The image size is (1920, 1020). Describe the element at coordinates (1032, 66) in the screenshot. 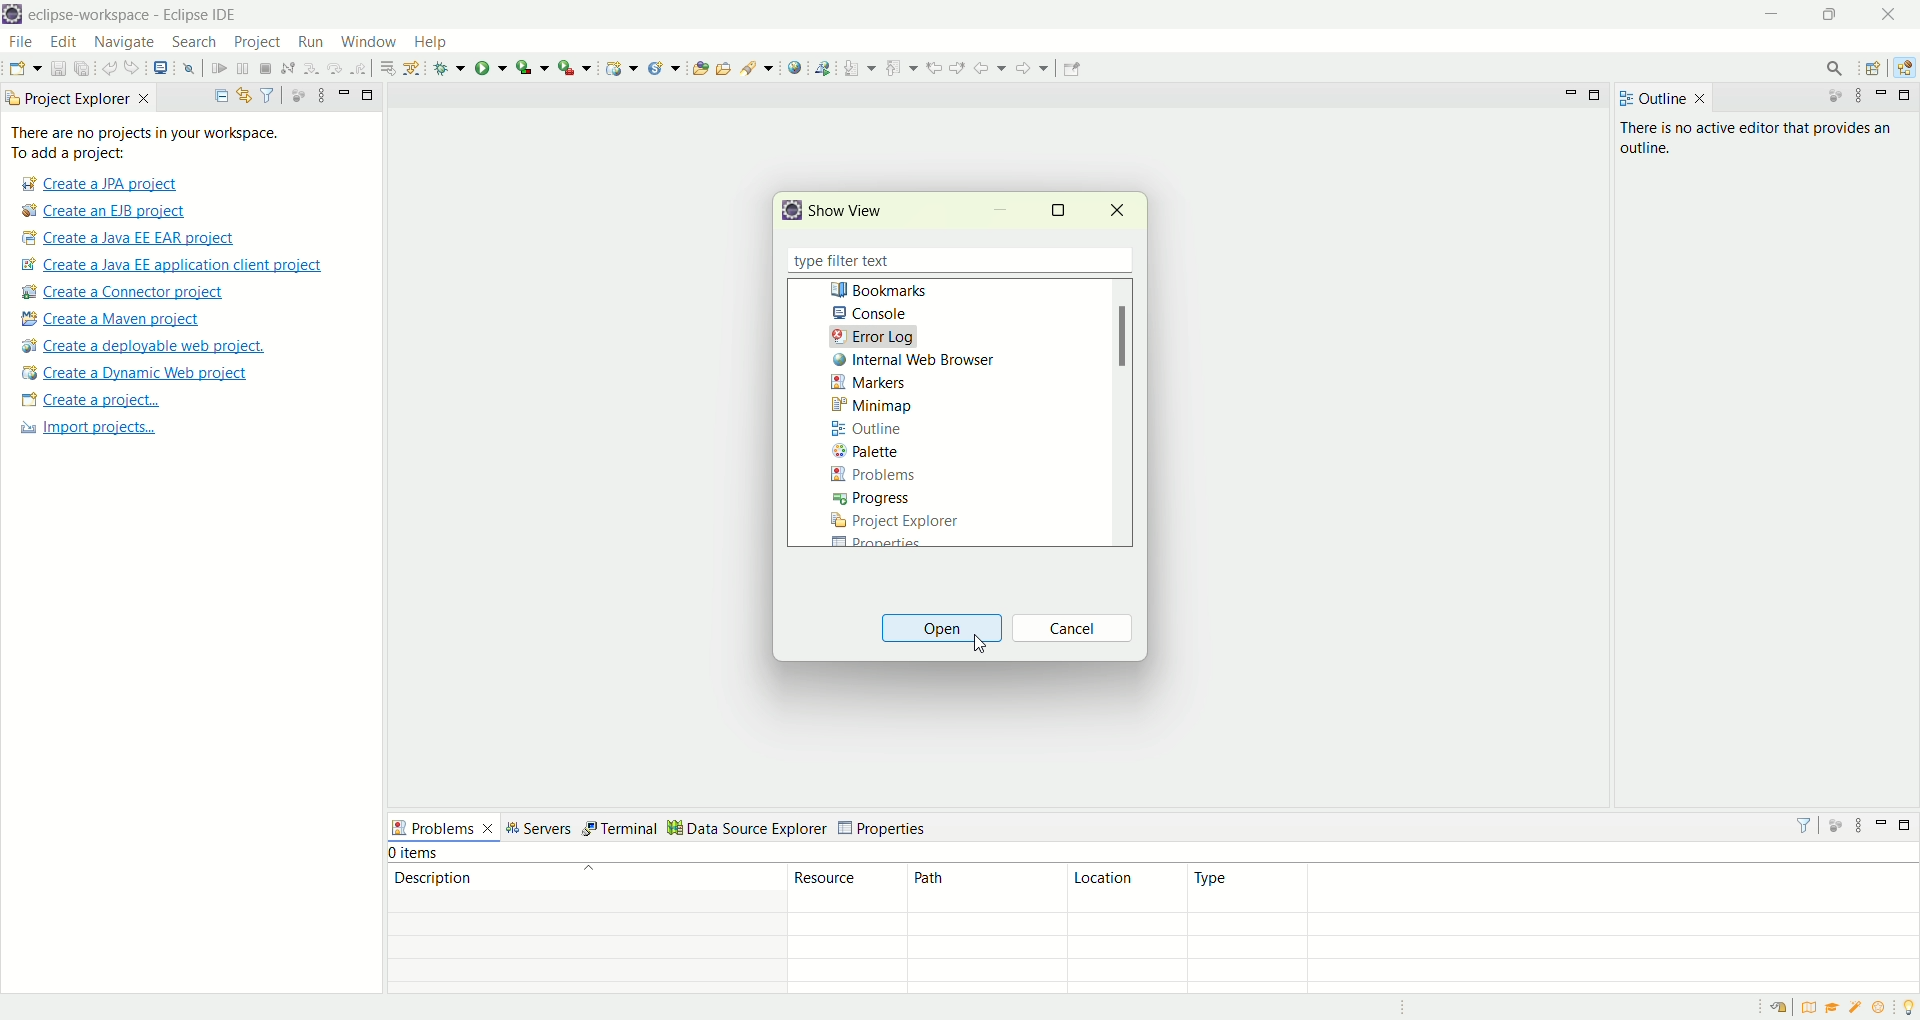

I see `forward` at that location.